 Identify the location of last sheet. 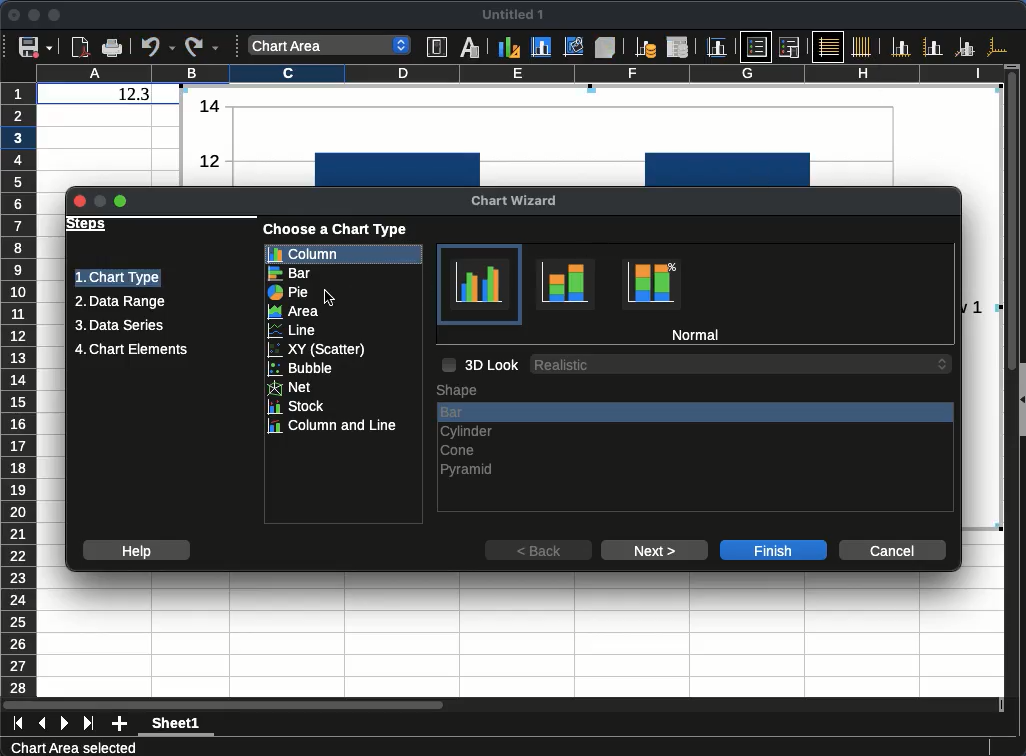
(88, 724).